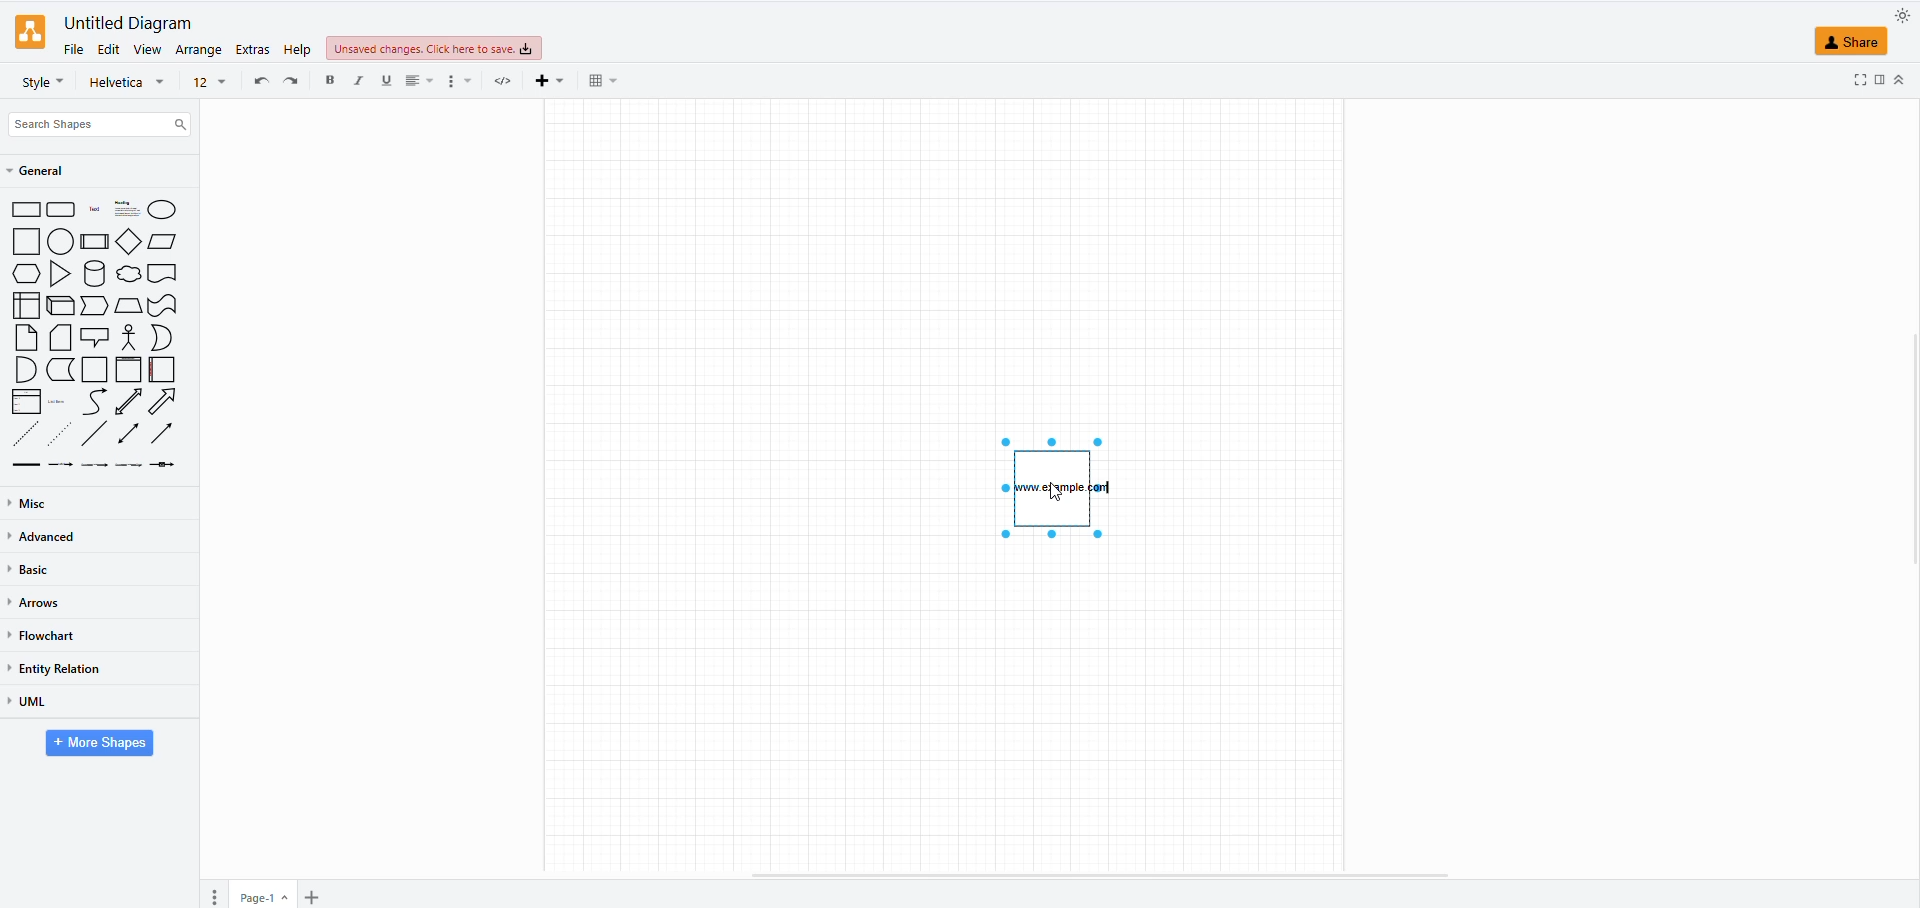  Describe the element at coordinates (27, 370) in the screenshot. I see `And` at that location.